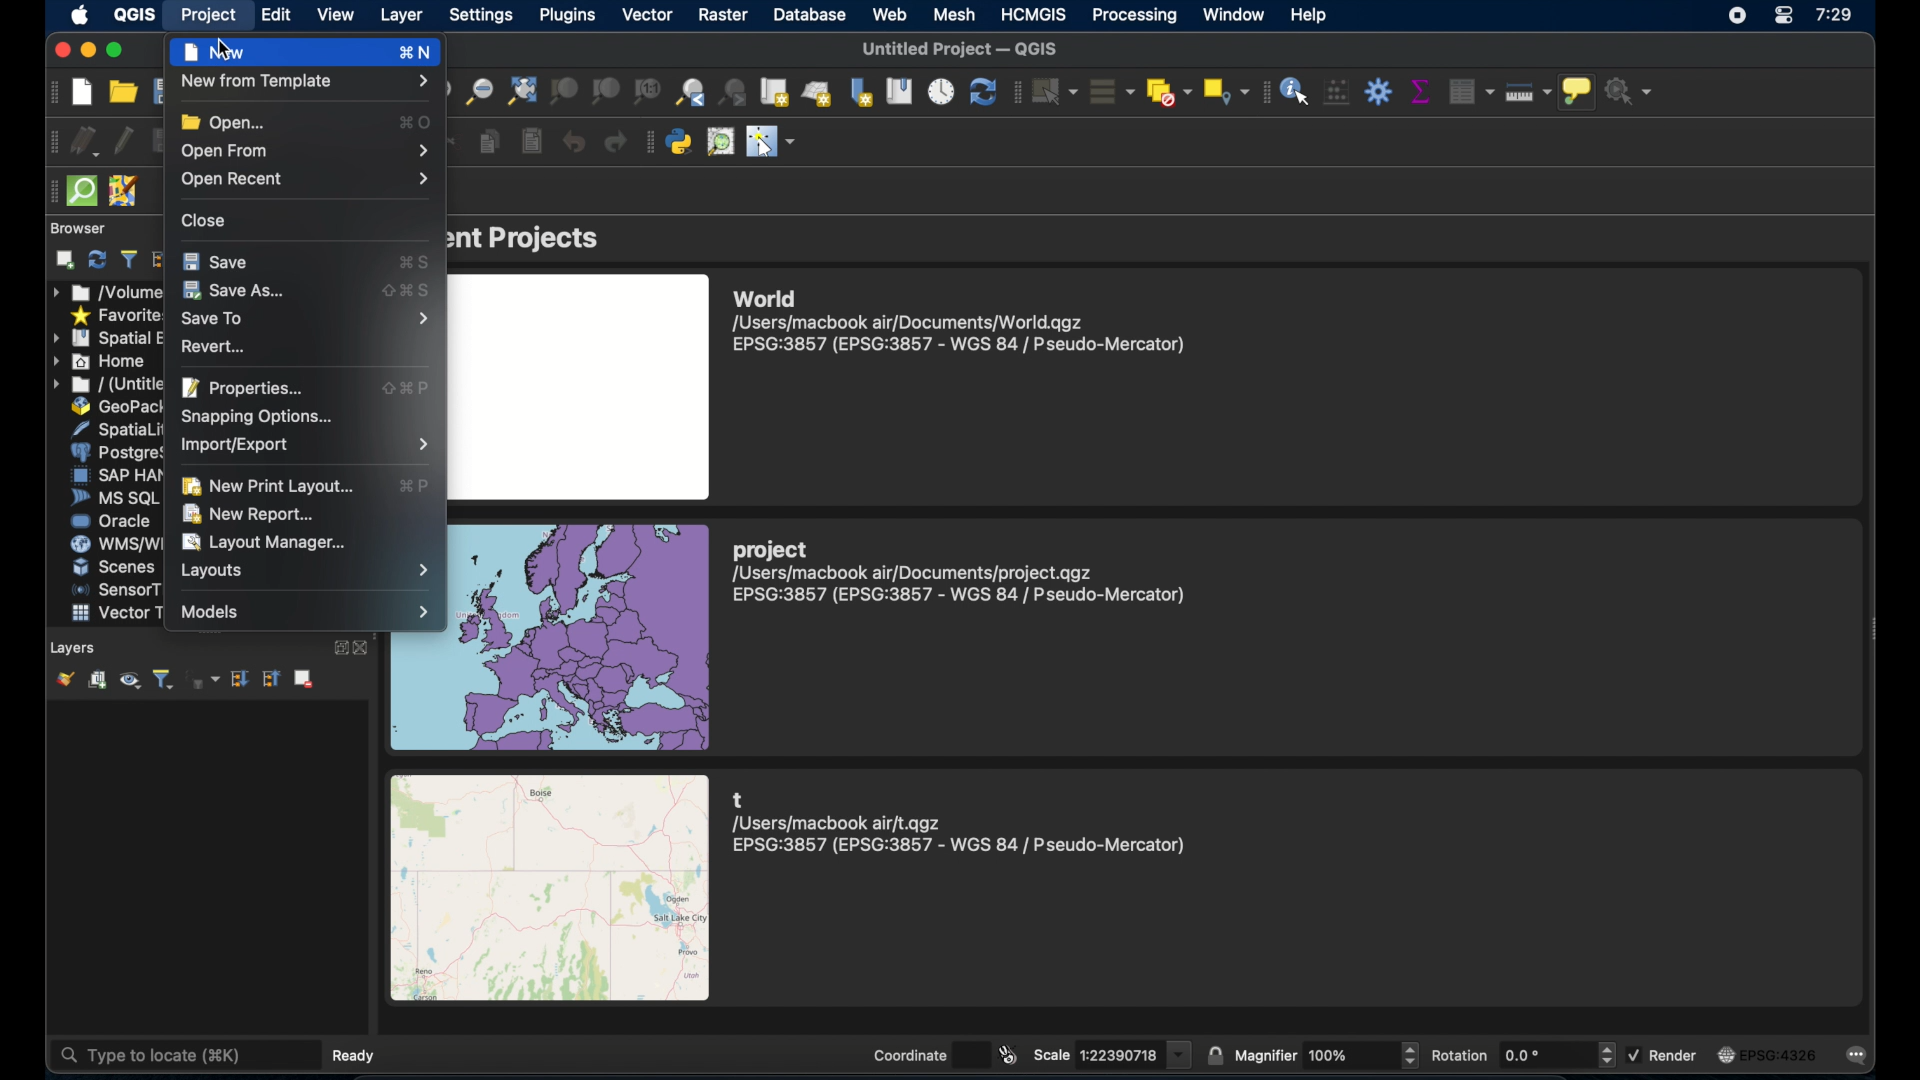 The image size is (1920, 1080). What do you see at coordinates (400, 15) in the screenshot?
I see `layer` at bounding box center [400, 15].